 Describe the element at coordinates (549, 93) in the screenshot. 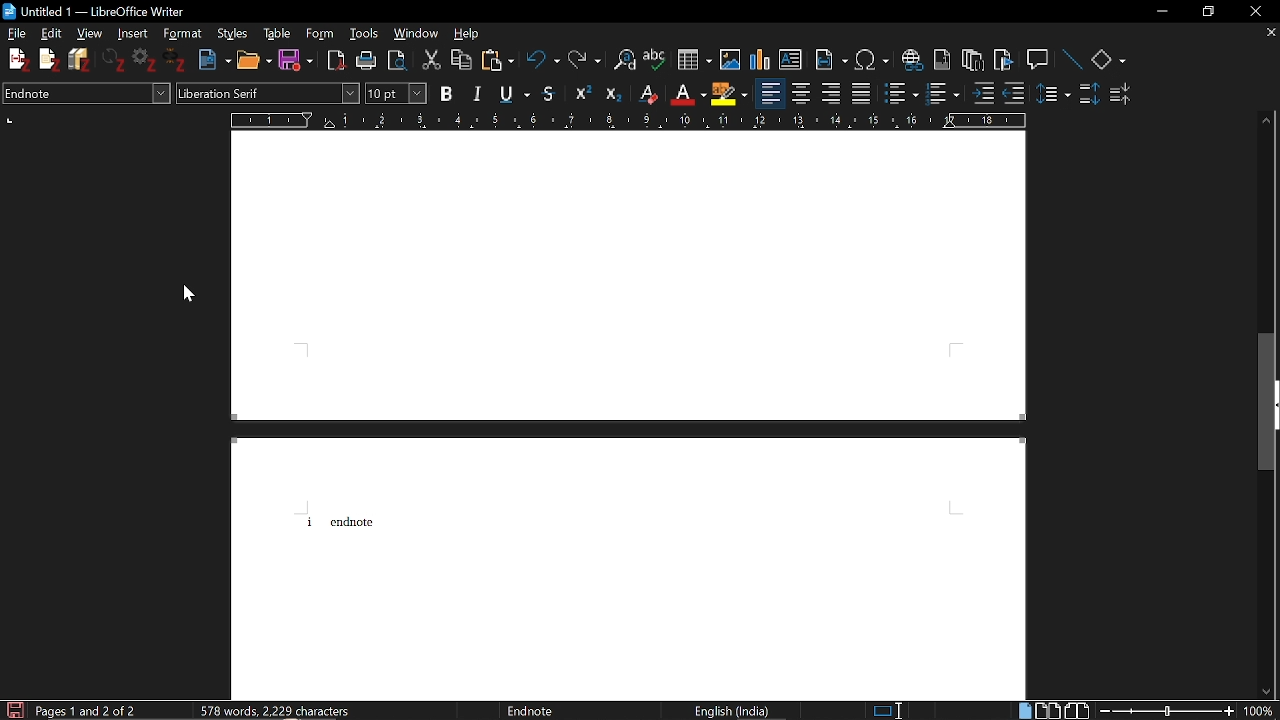

I see `Strikethrough` at that location.